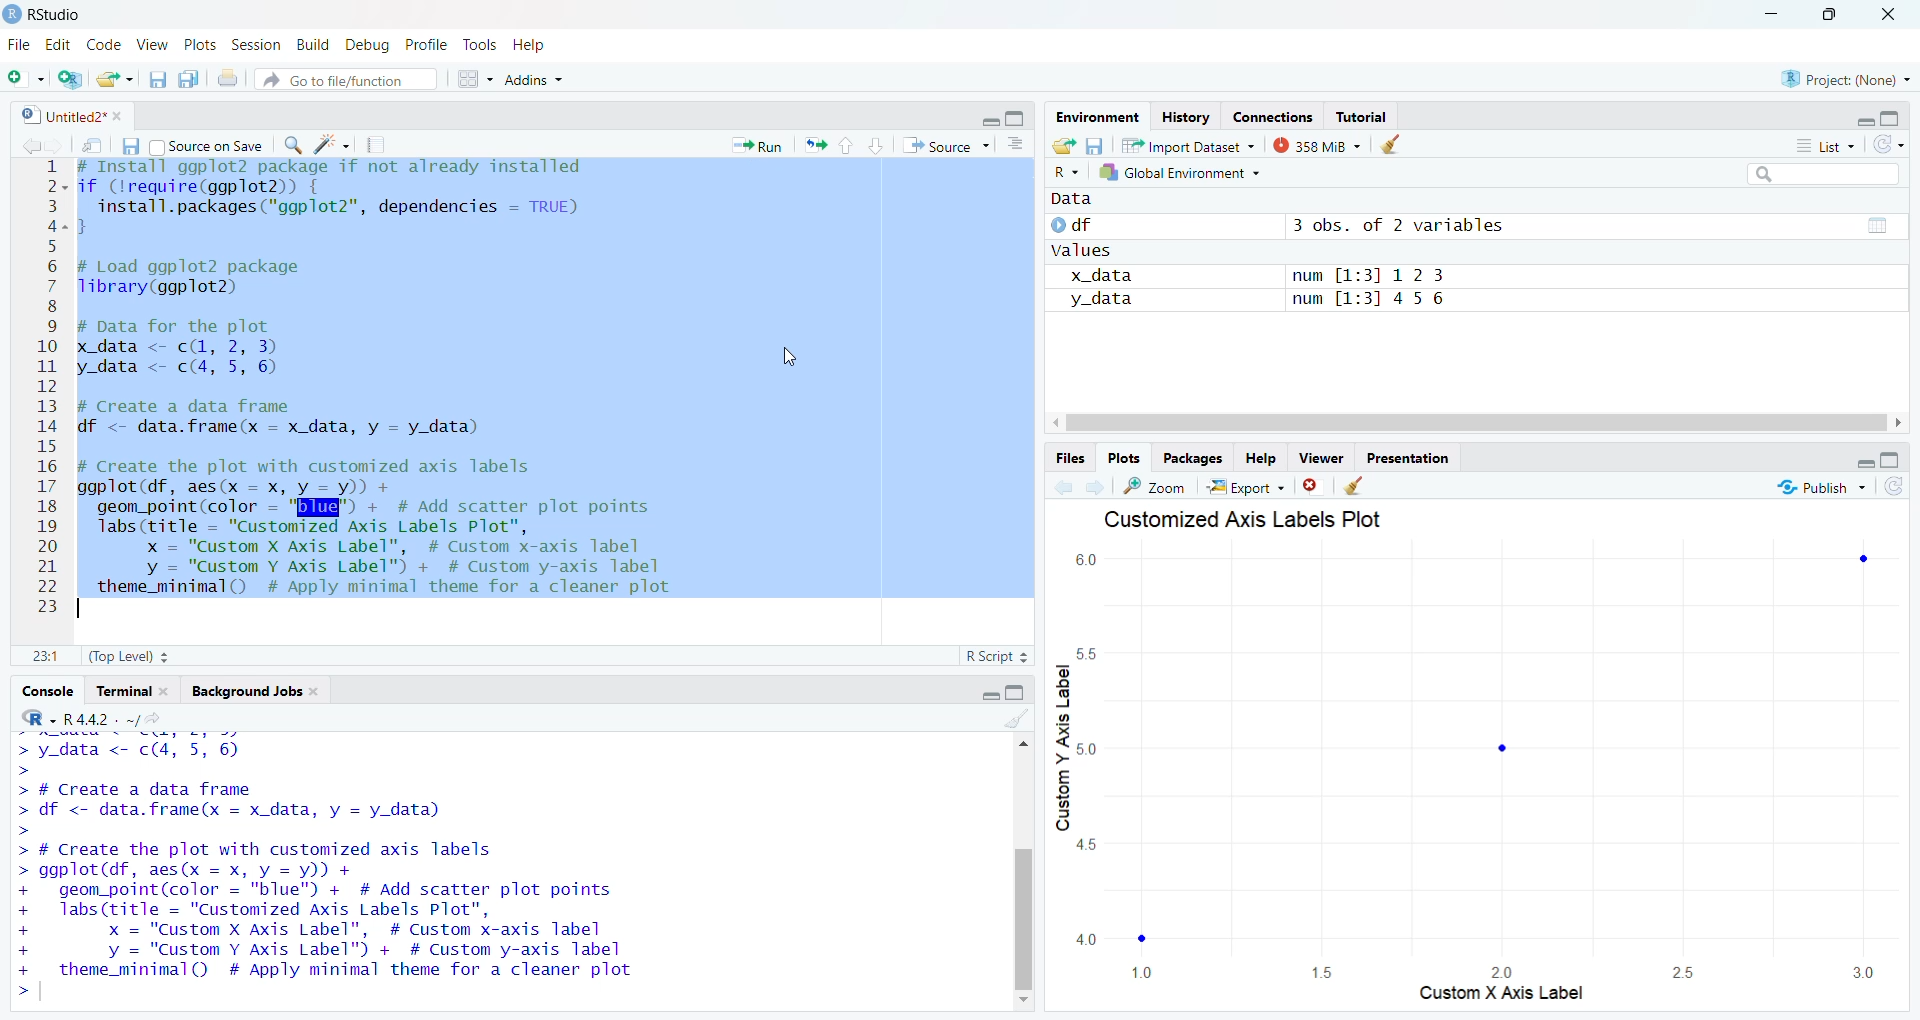  Describe the element at coordinates (1023, 879) in the screenshot. I see `scroll bar` at that location.